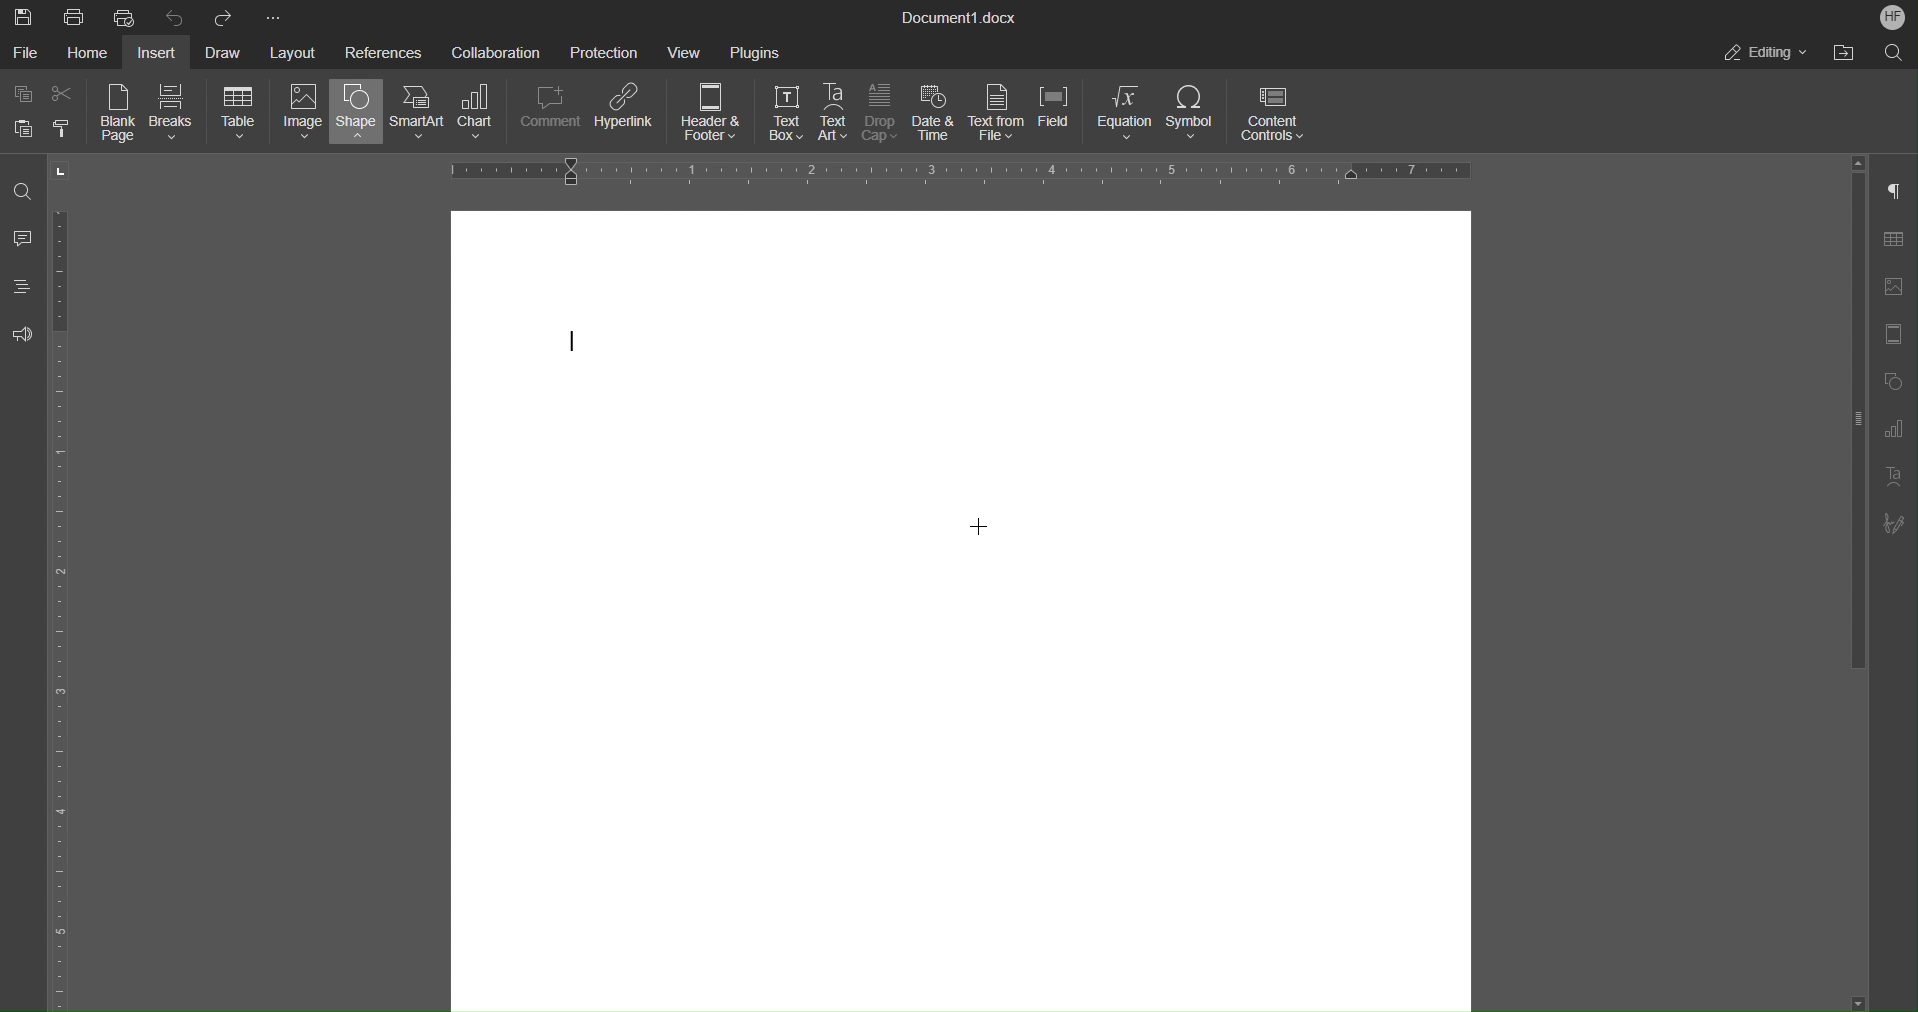  Describe the element at coordinates (69, 94) in the screenshot. I see `Cut` at that location.